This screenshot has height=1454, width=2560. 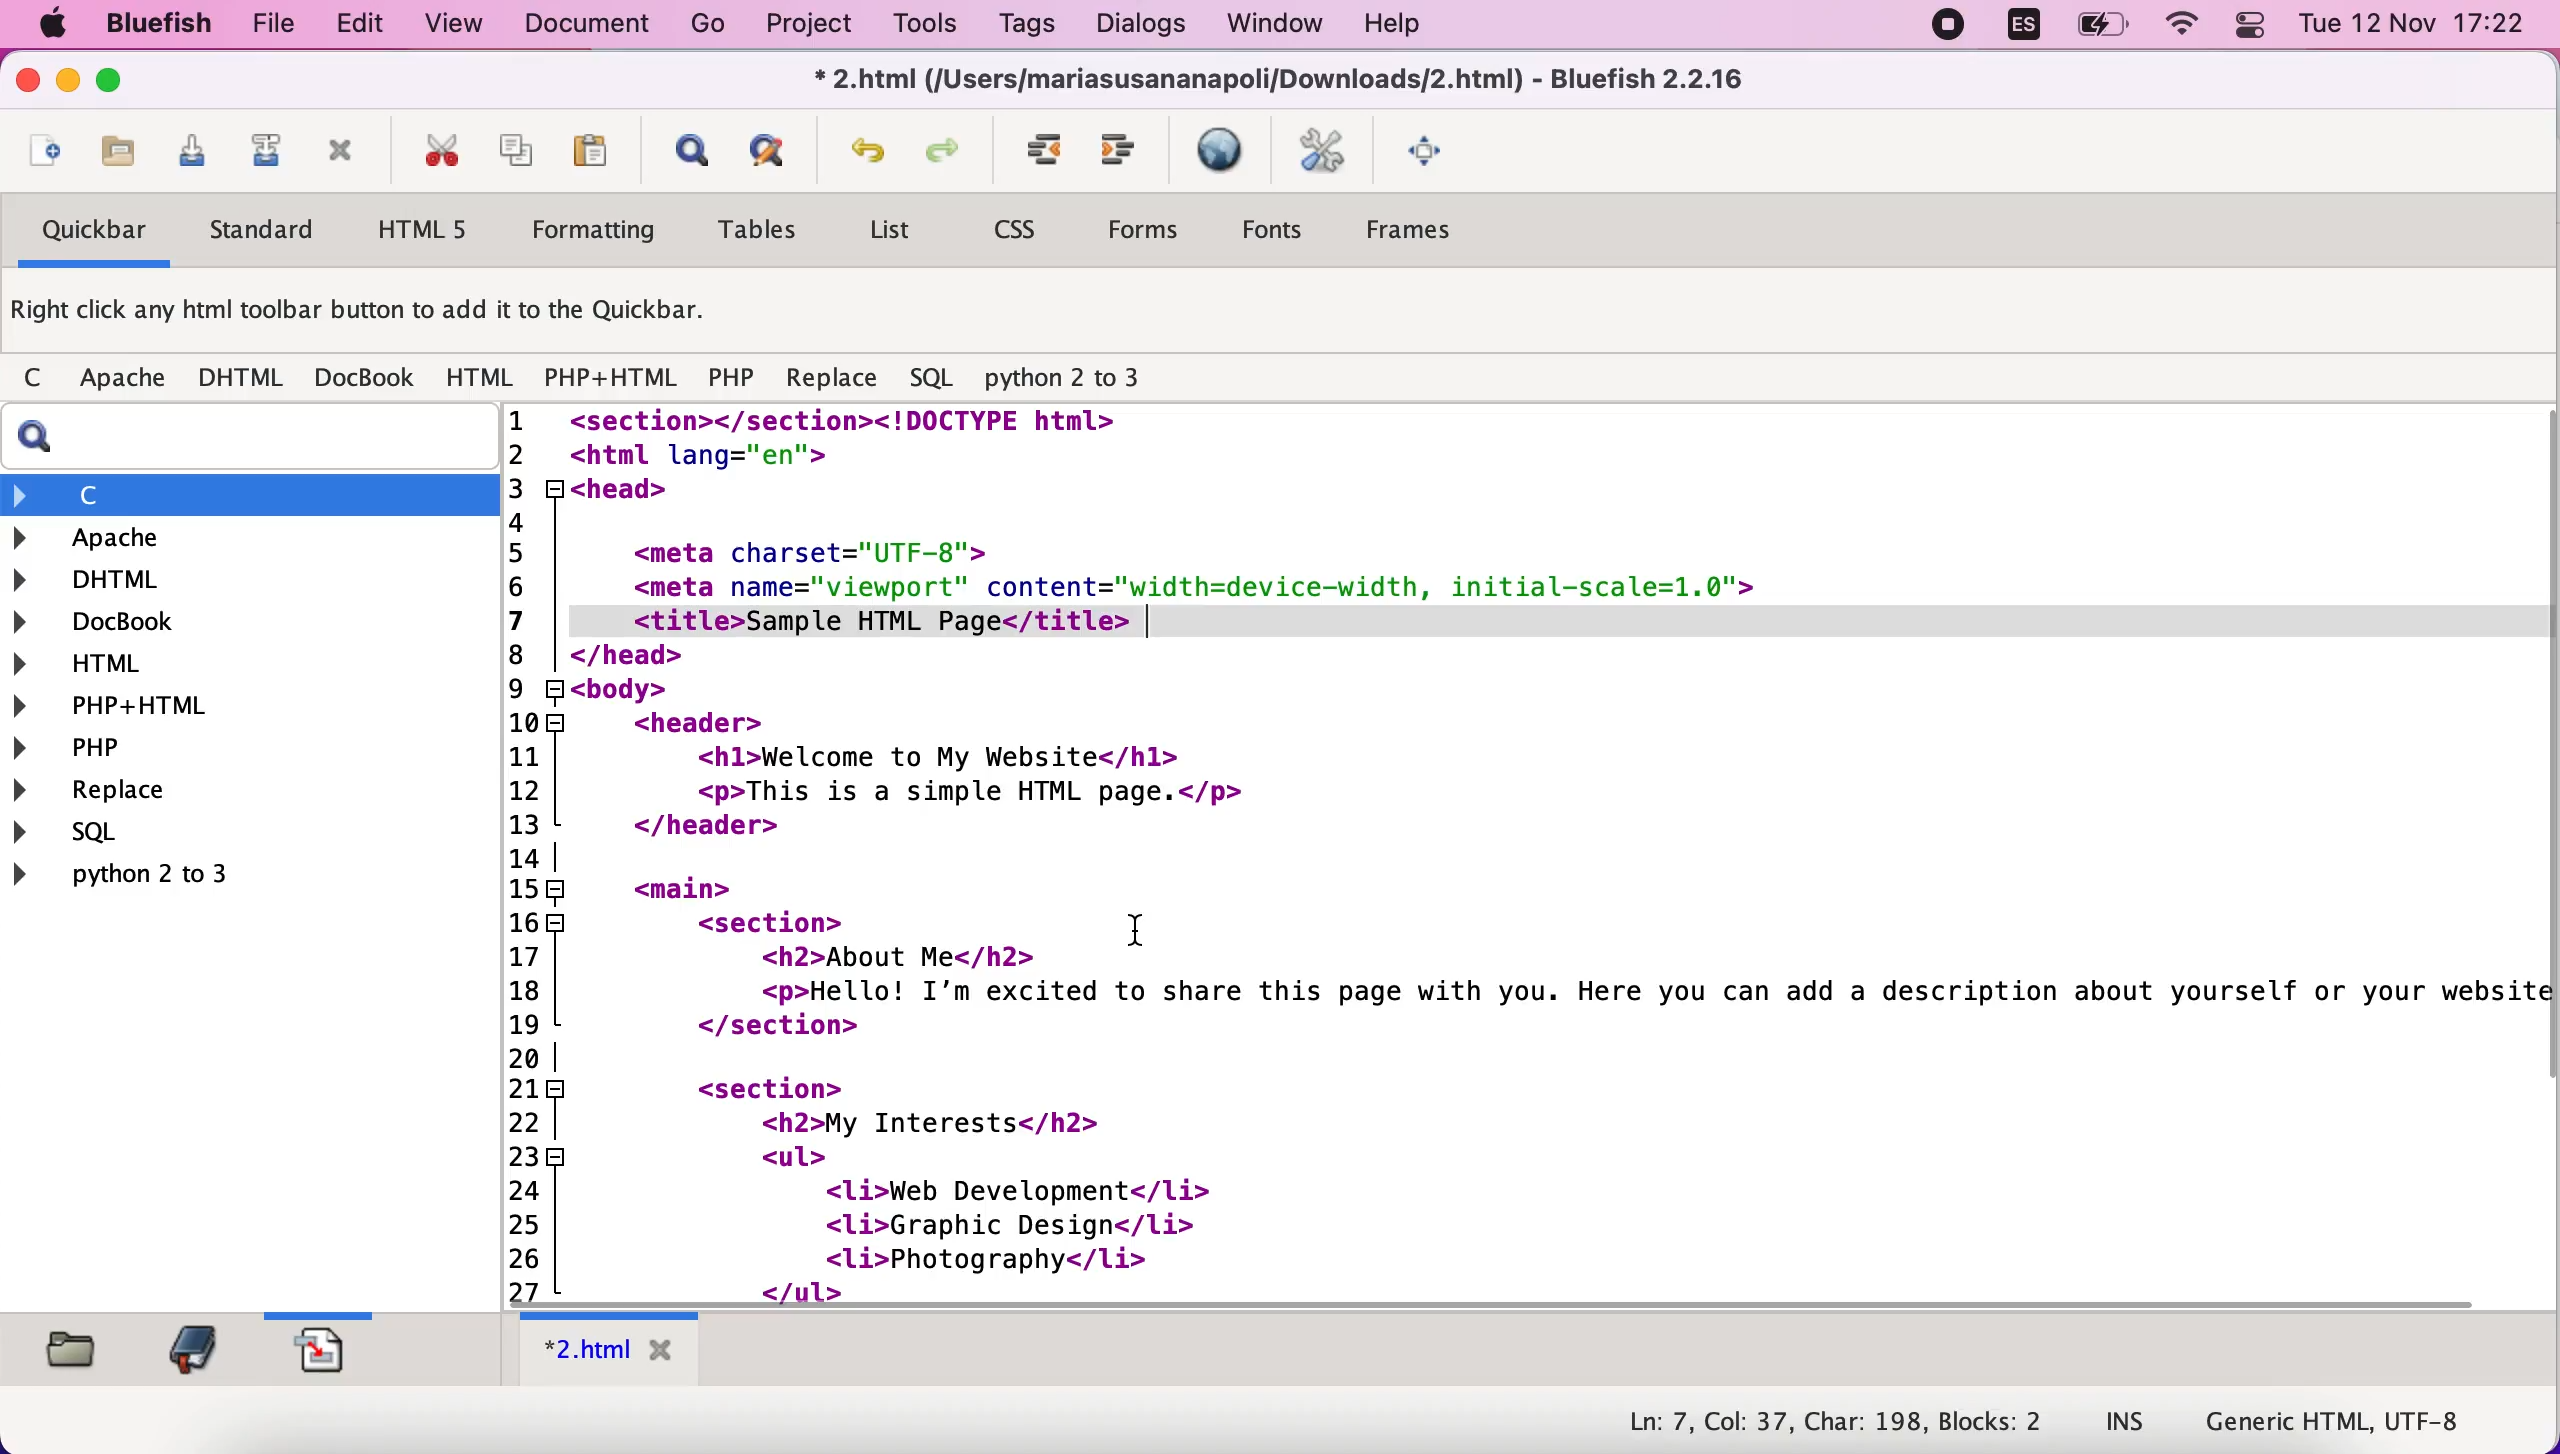 What do you see at coordinates (614, 376) in the screenshot?
I see `php+html` at bounding box center [614, 376].